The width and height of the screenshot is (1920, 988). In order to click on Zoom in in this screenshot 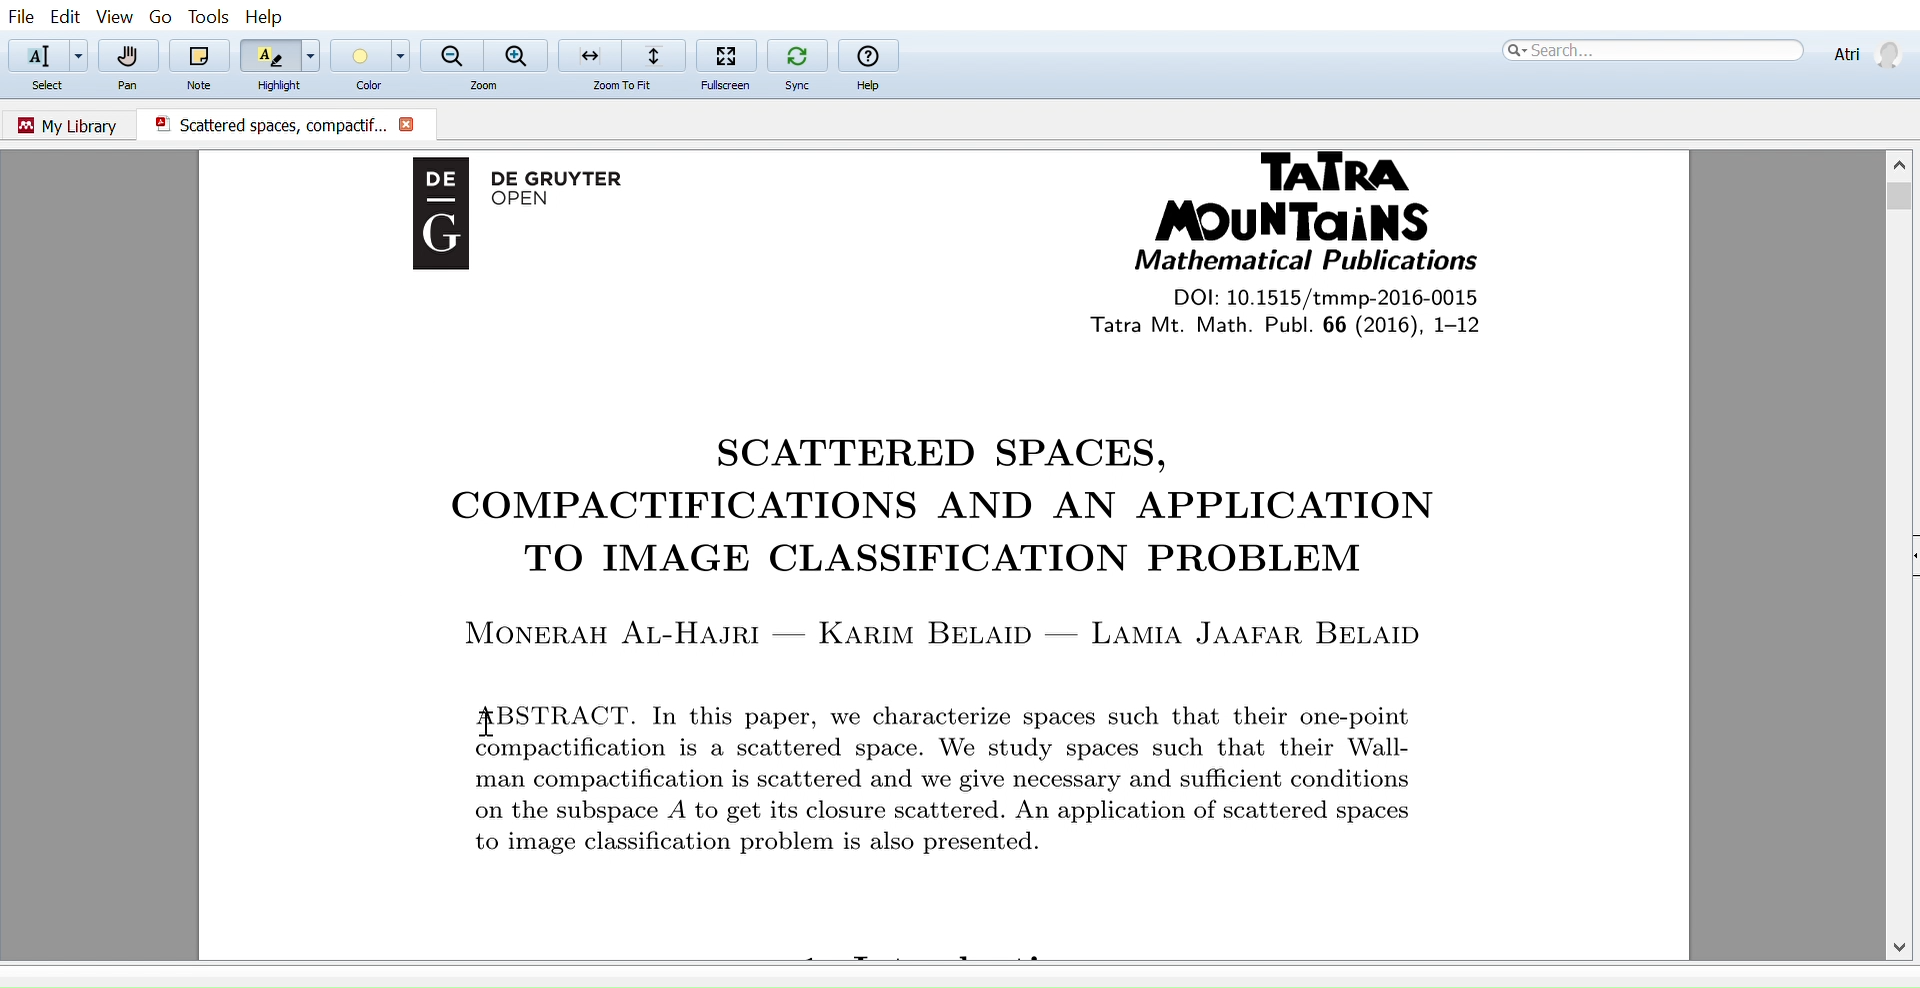, I will do `click(518, 55)`.